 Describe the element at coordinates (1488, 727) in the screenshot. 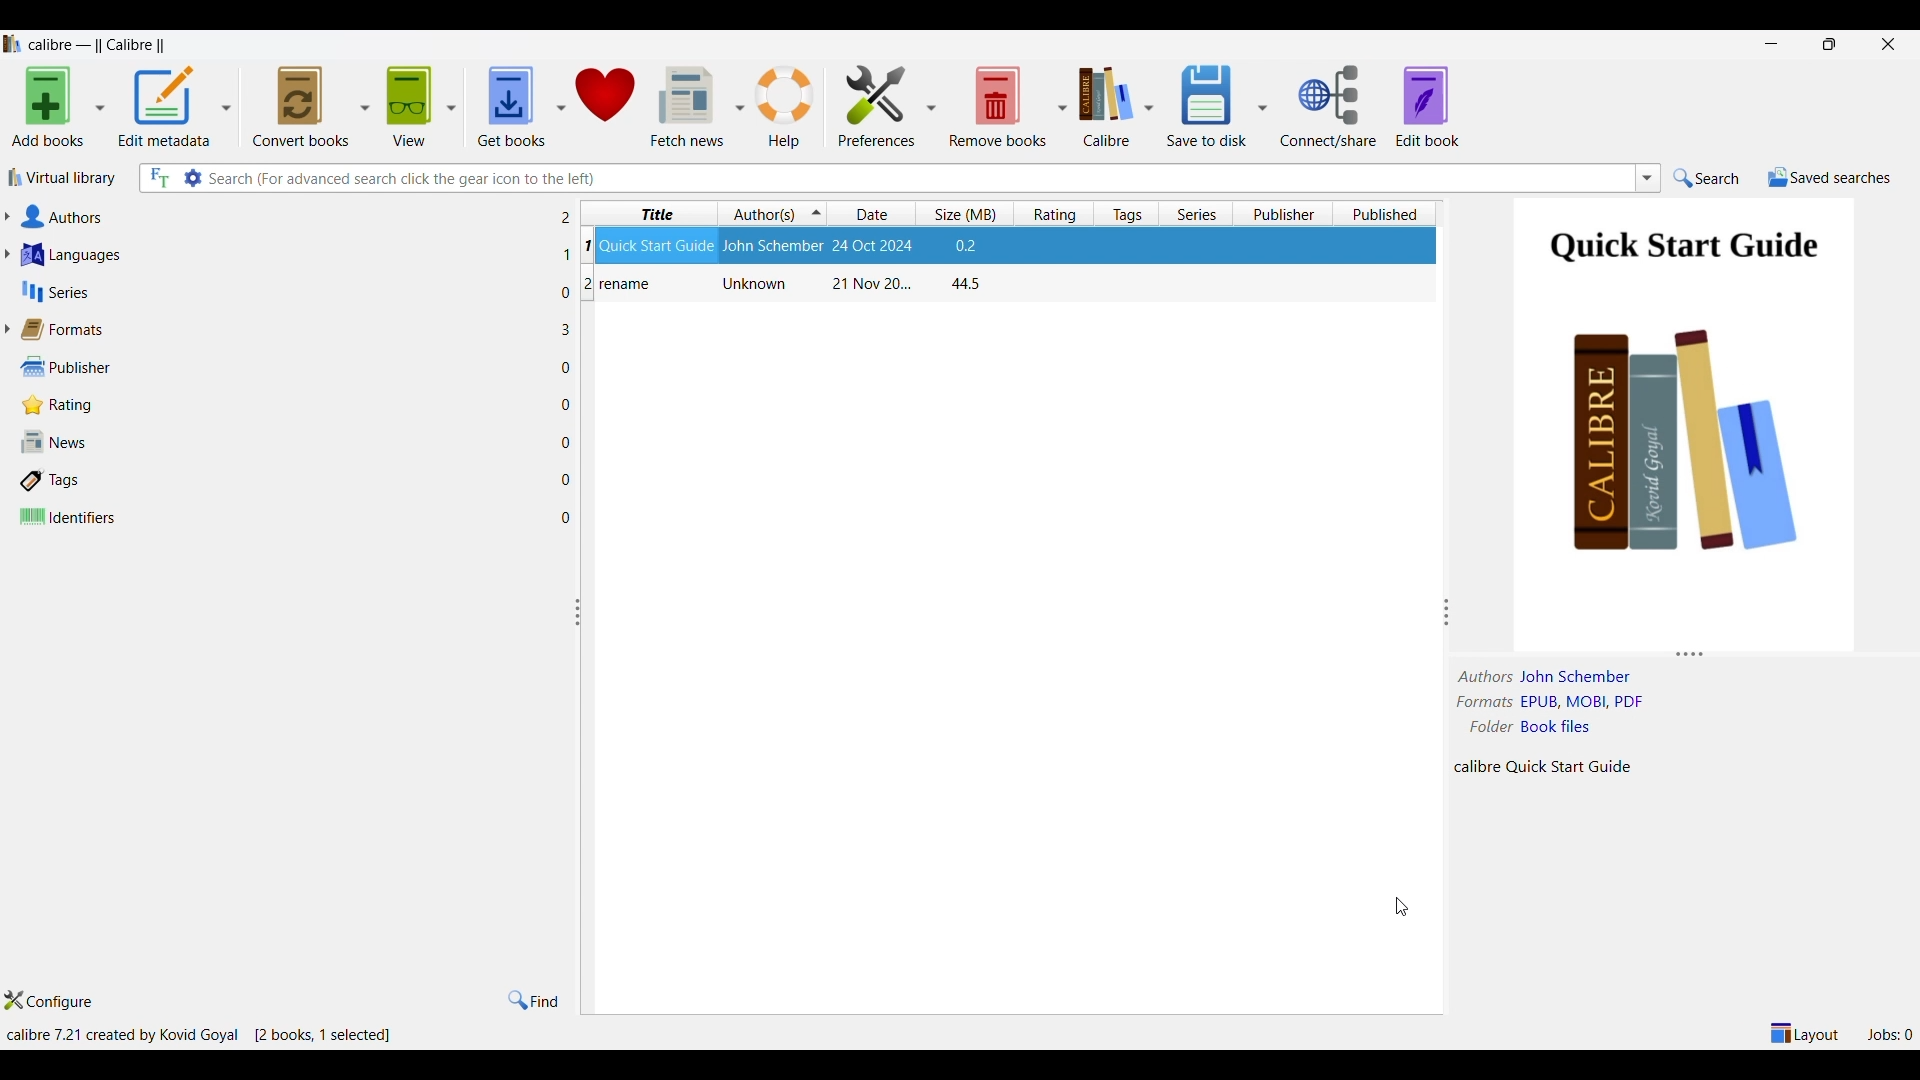

I see `folder` at that location.